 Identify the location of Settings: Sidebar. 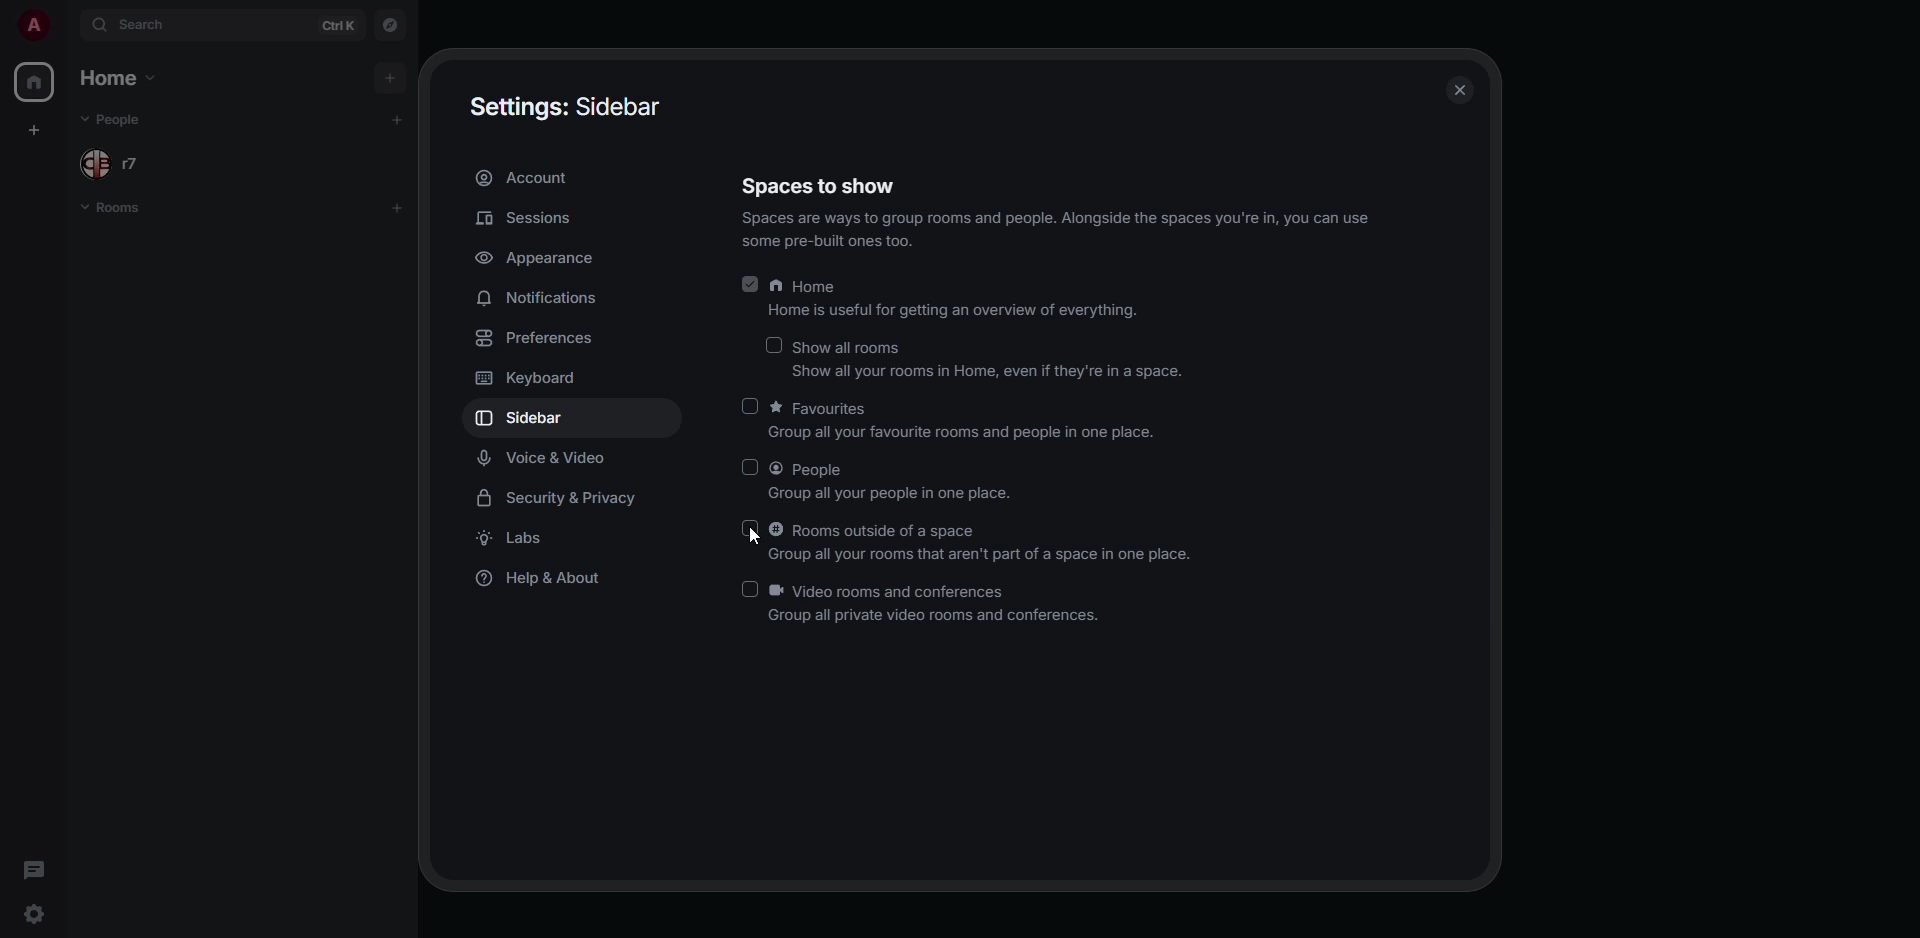
(568, 108).